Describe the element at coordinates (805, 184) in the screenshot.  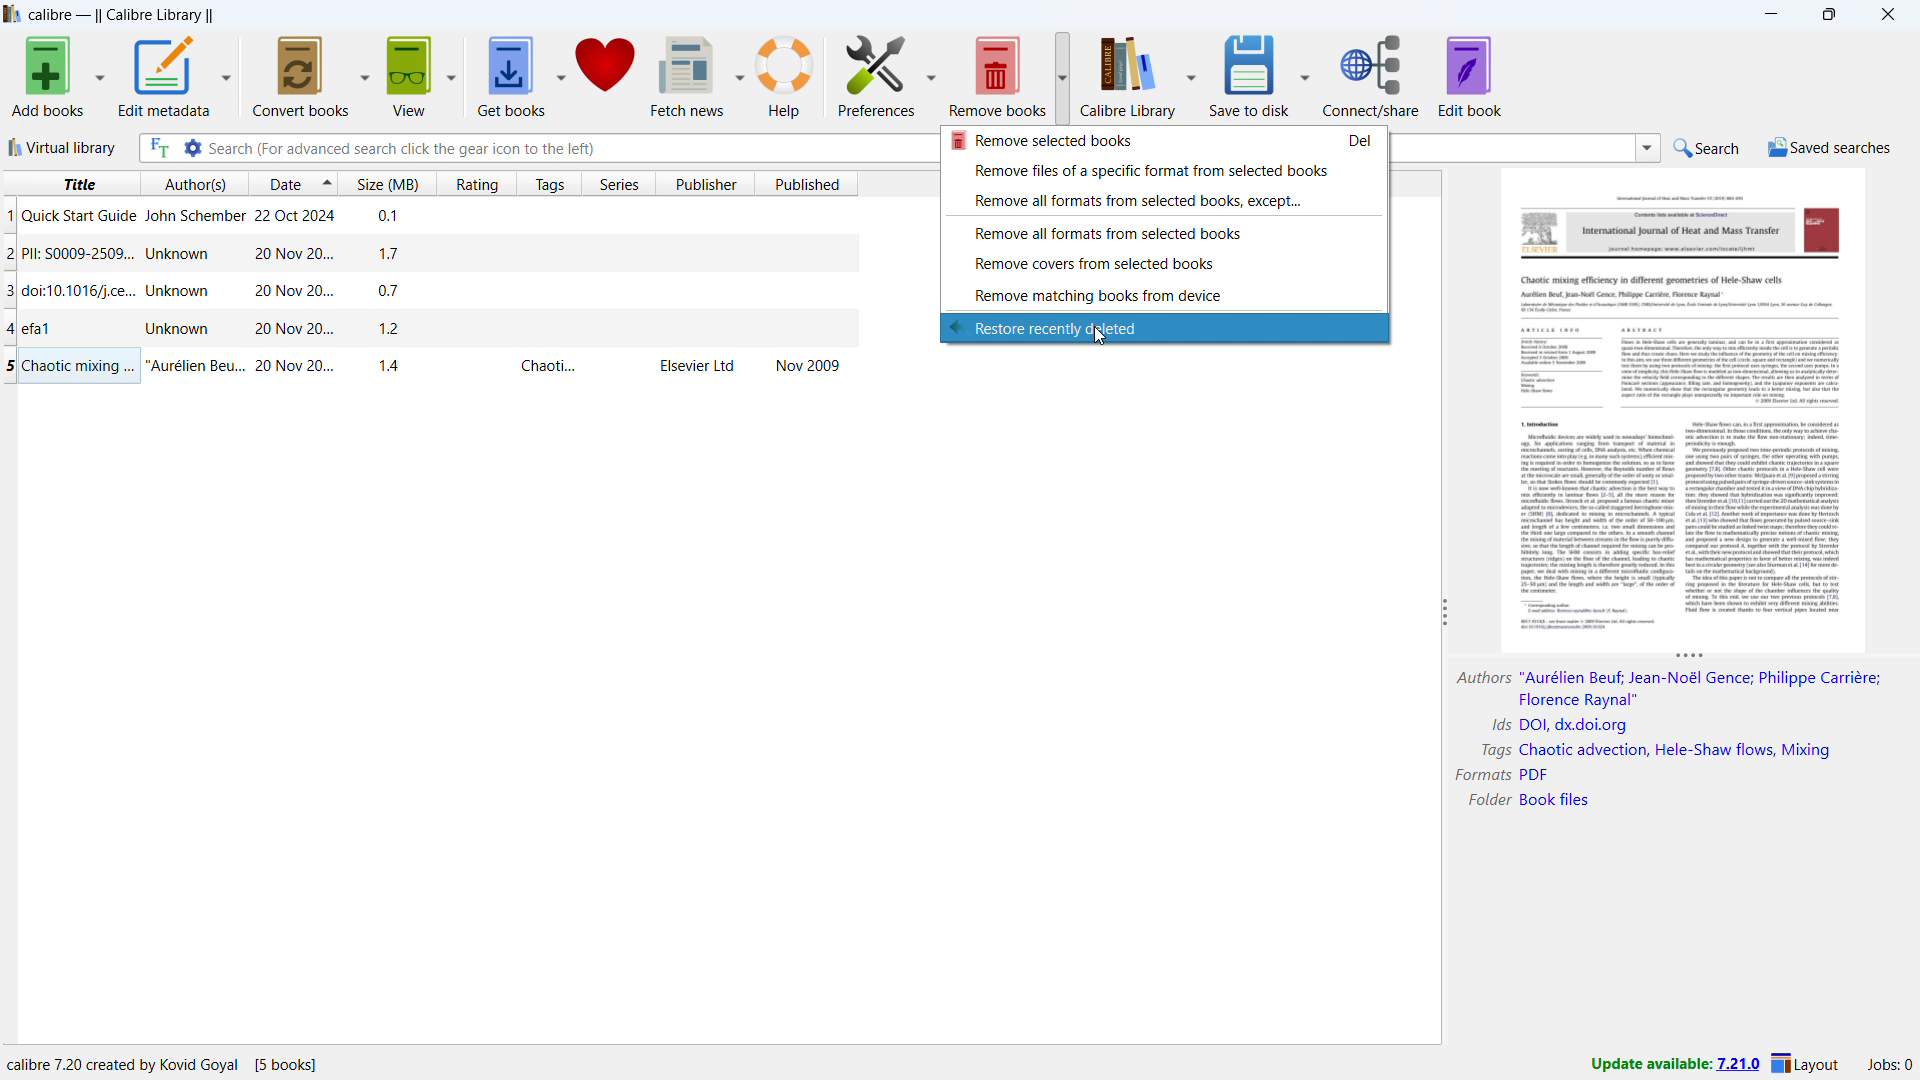
I see `sort by published` at that location.